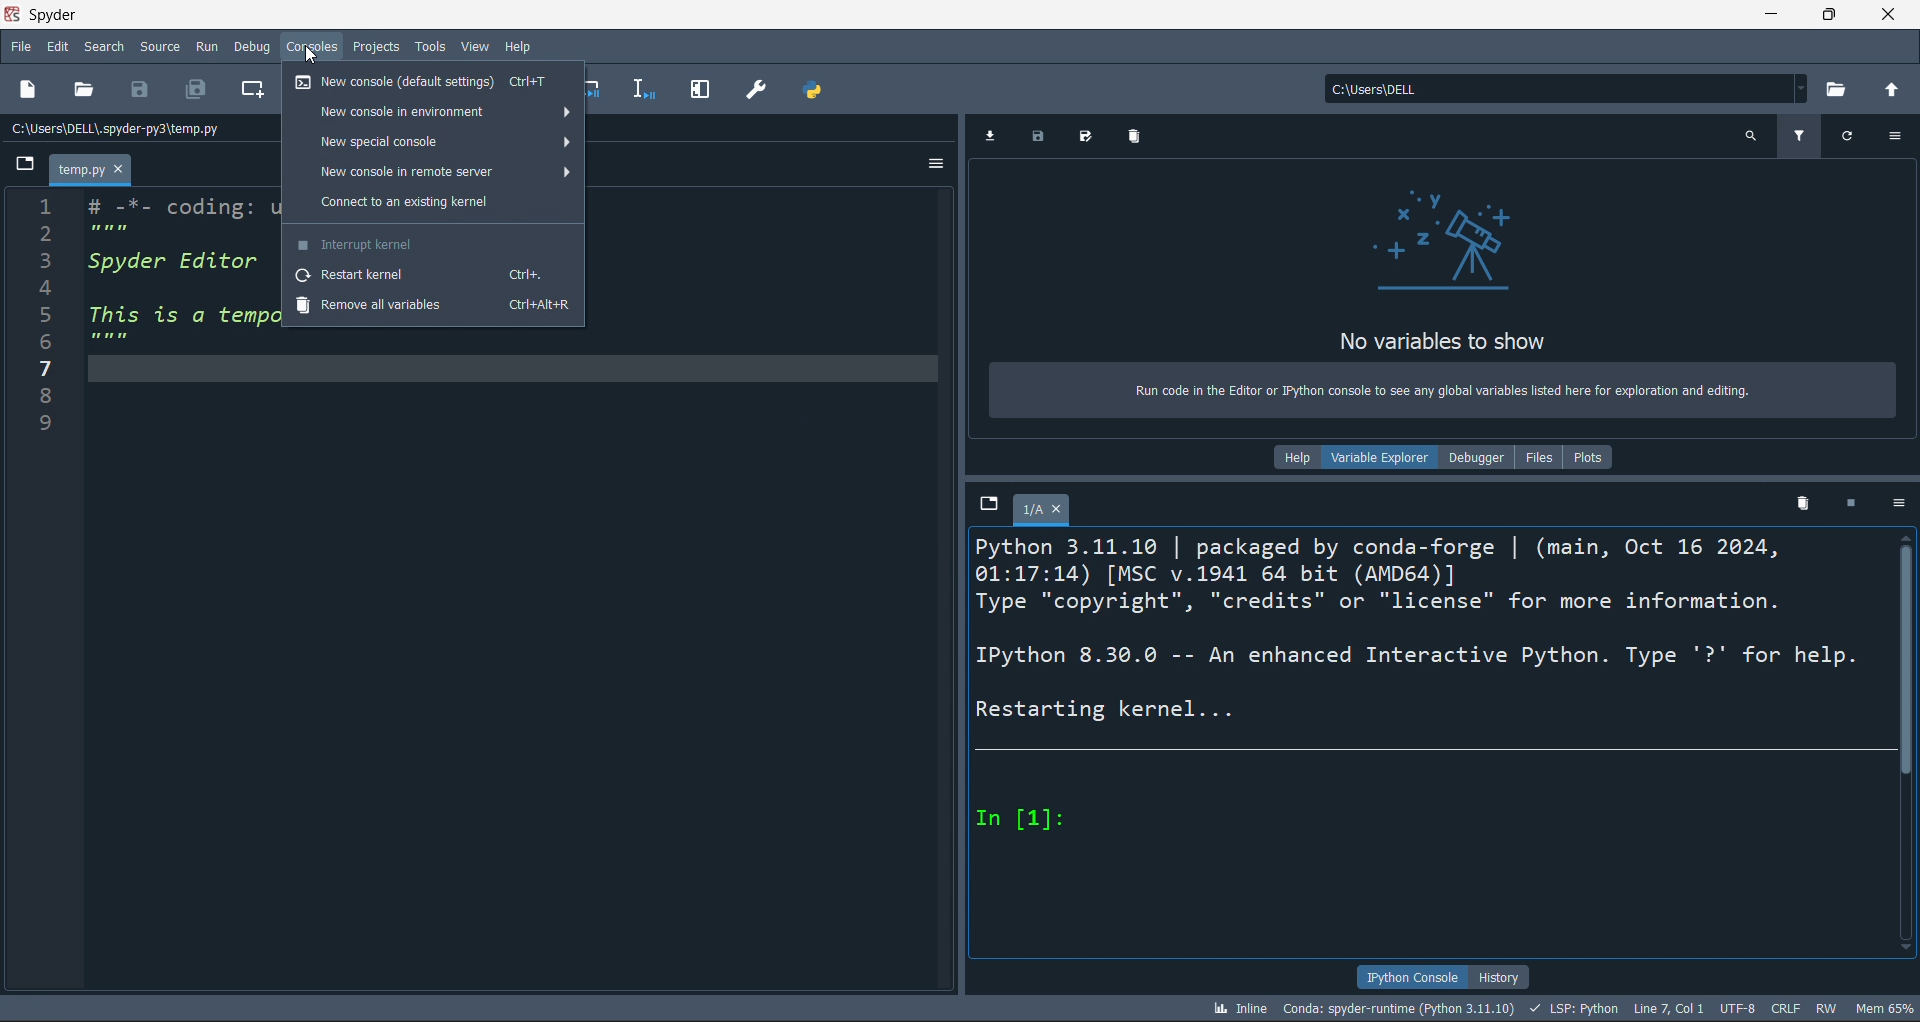 The image size is (1920, 1022). I want to click on import, so click(990, 138).